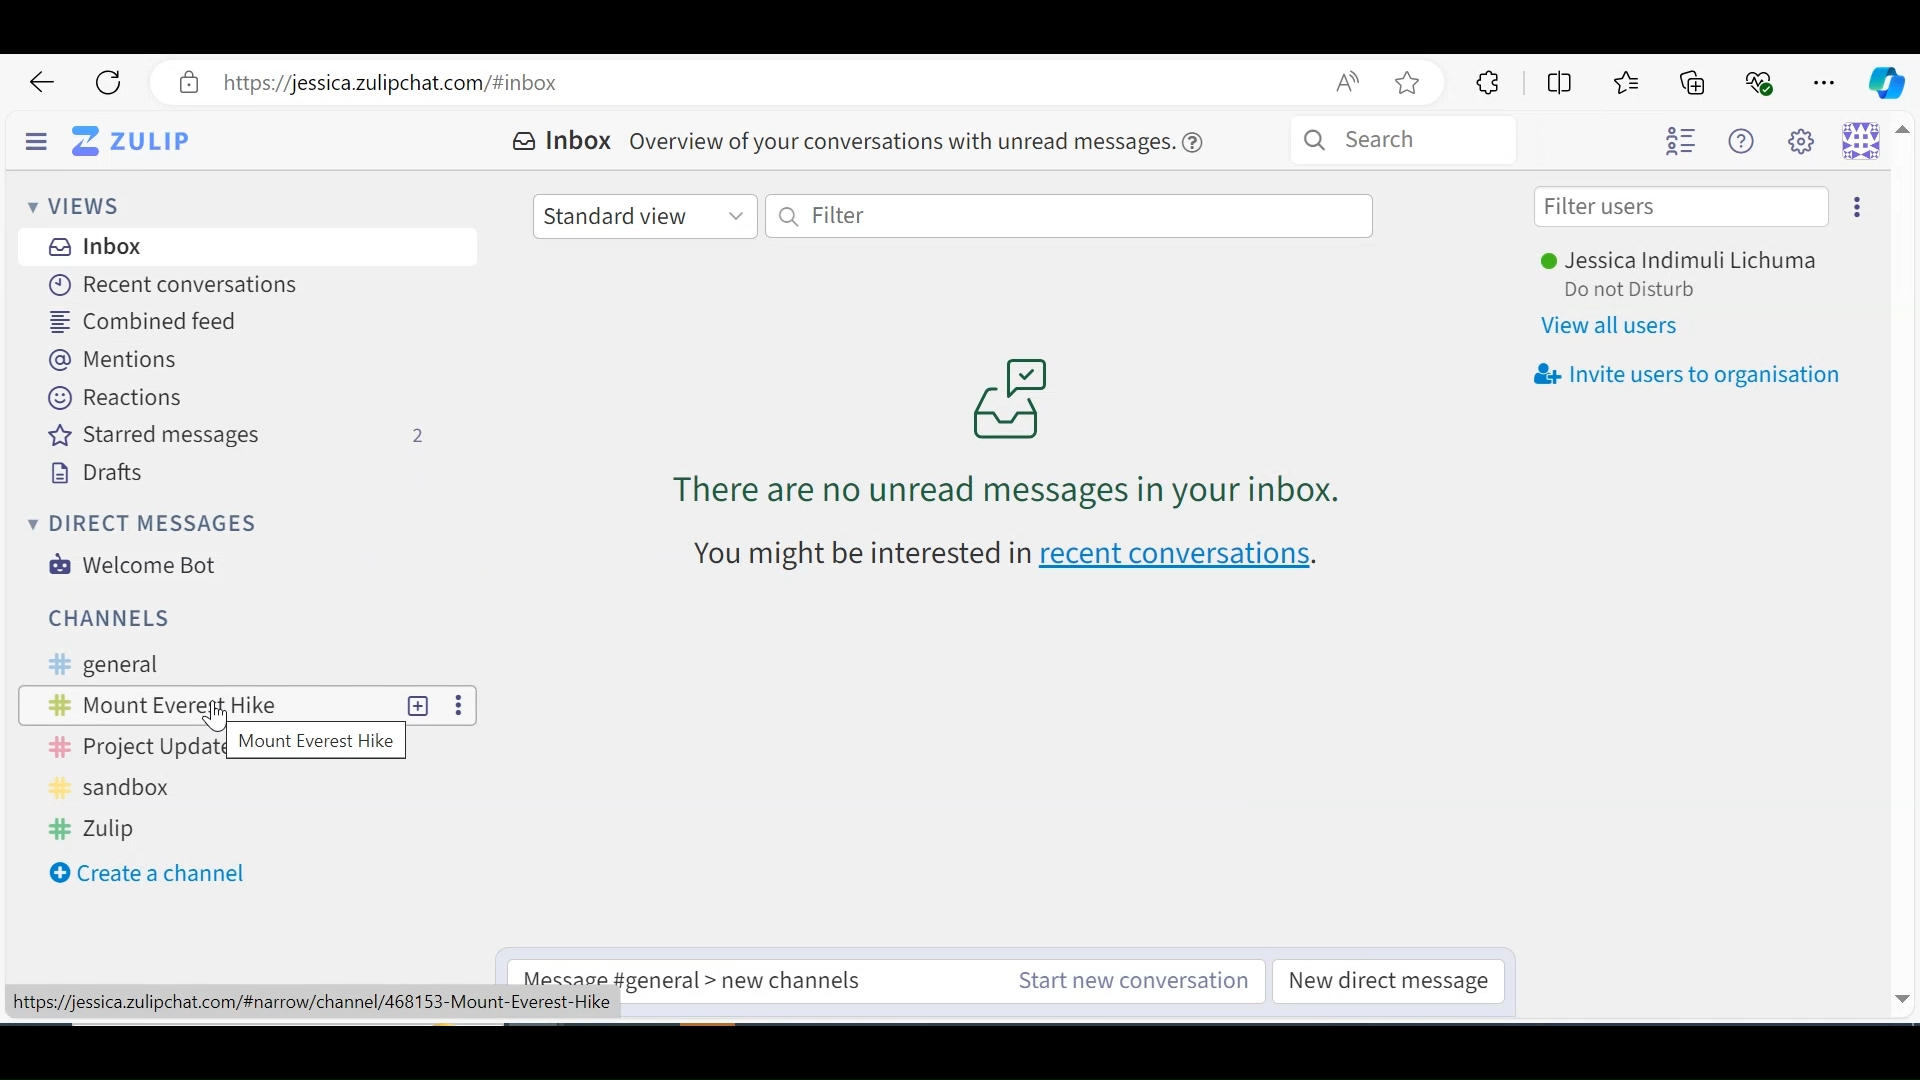 This screenshot has height=1080, width=1920. I want to click on , so click(310, 1005).